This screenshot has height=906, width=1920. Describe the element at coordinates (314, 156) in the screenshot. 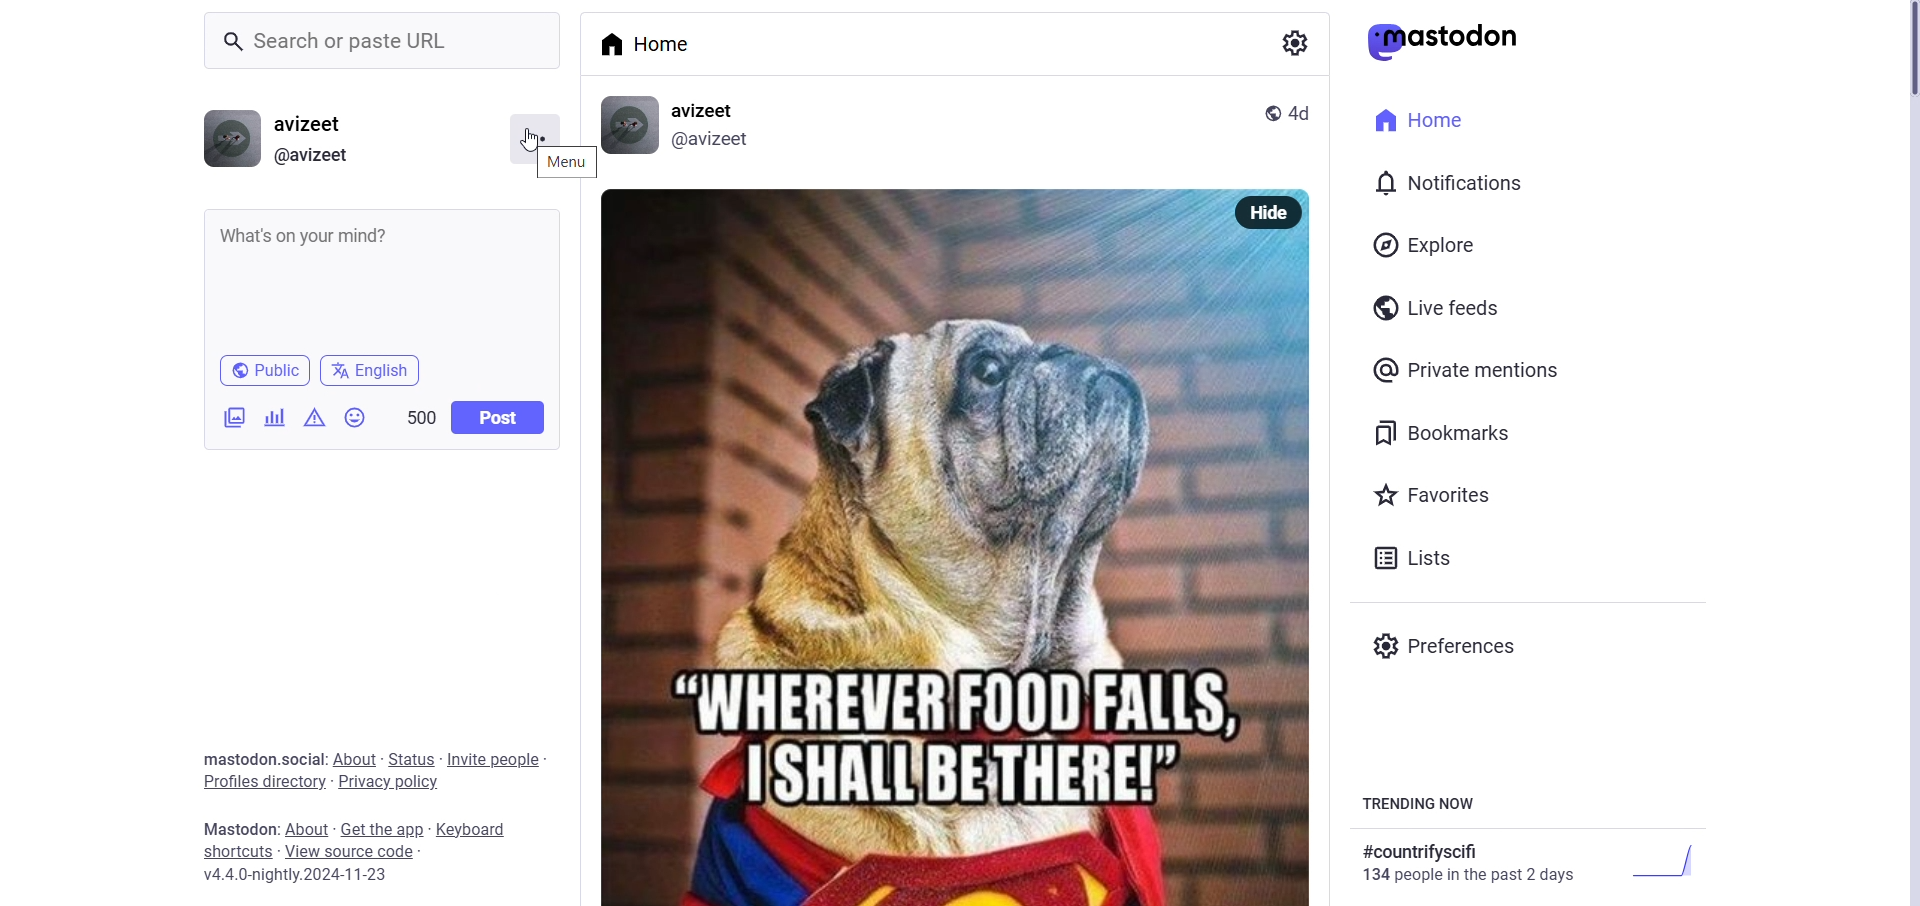

I see `id` at that location.